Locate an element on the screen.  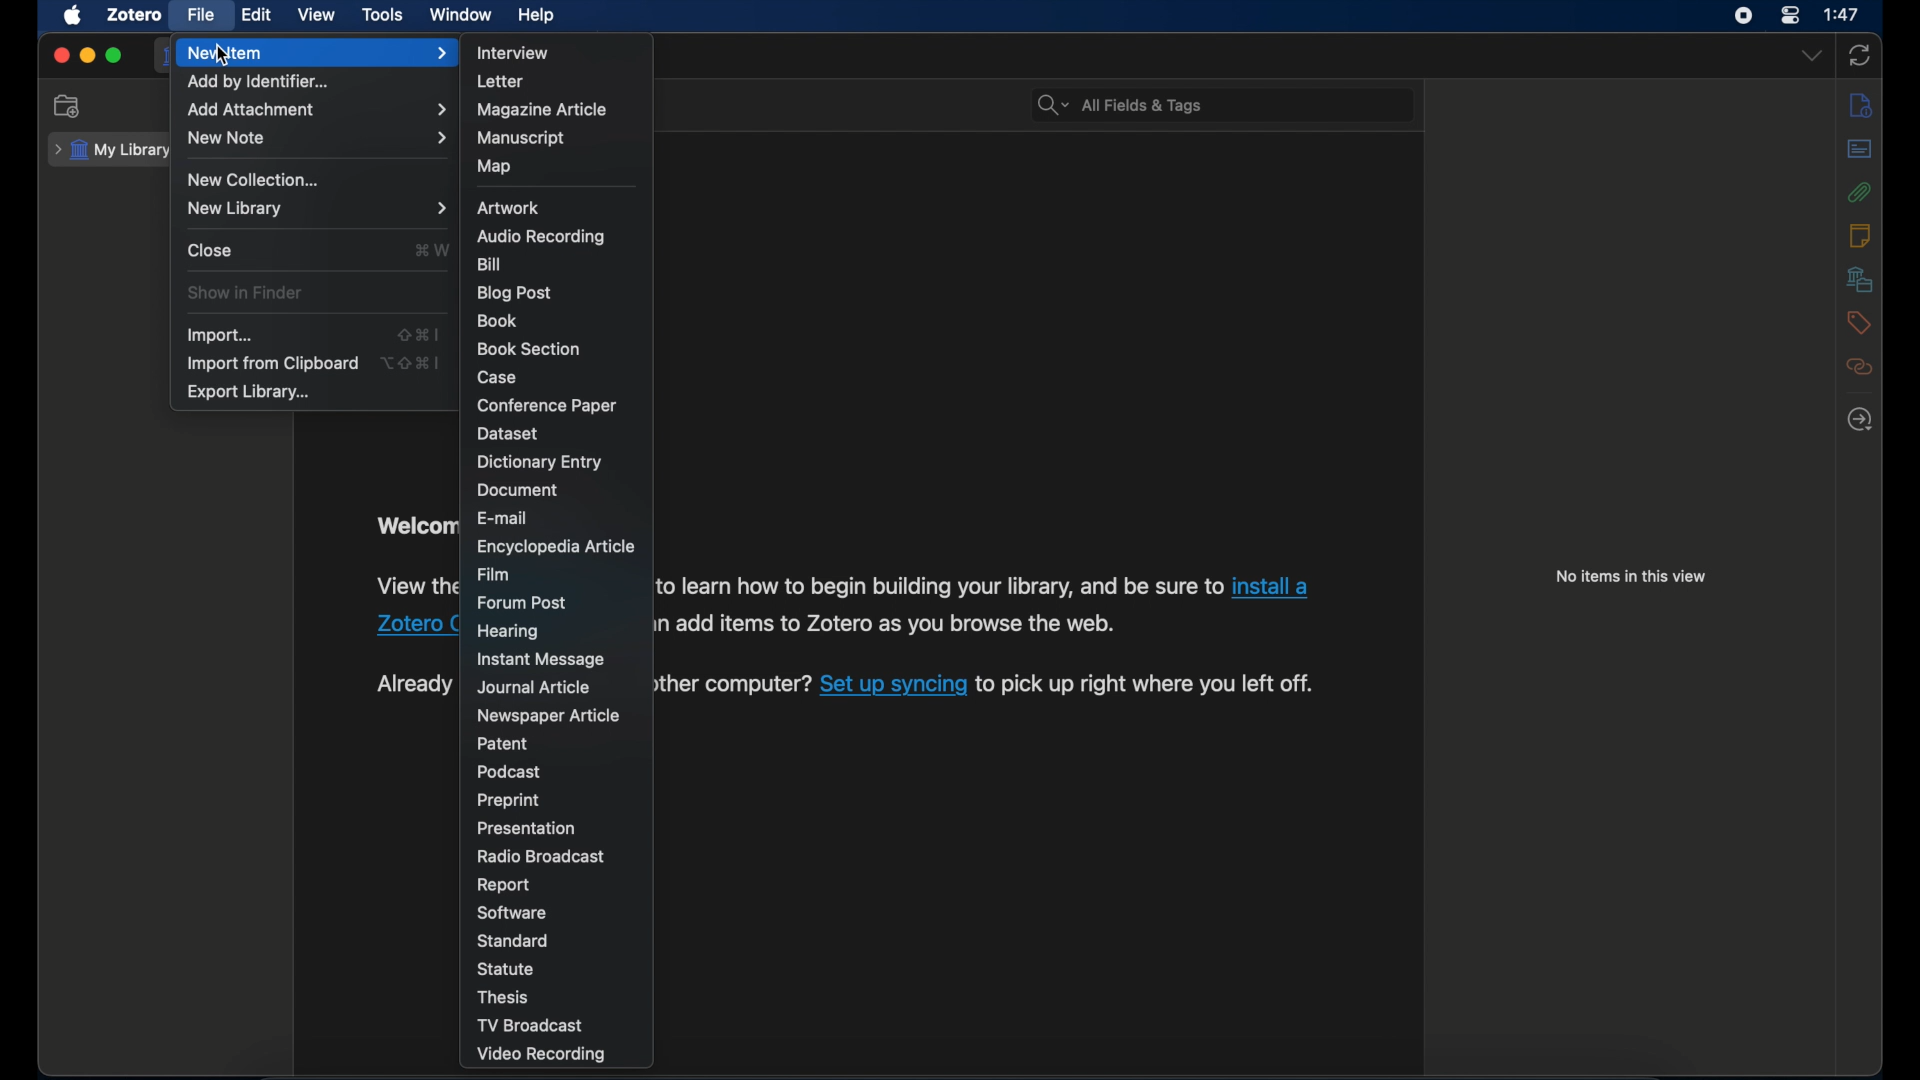
new library is located at coordinates (317, 208).